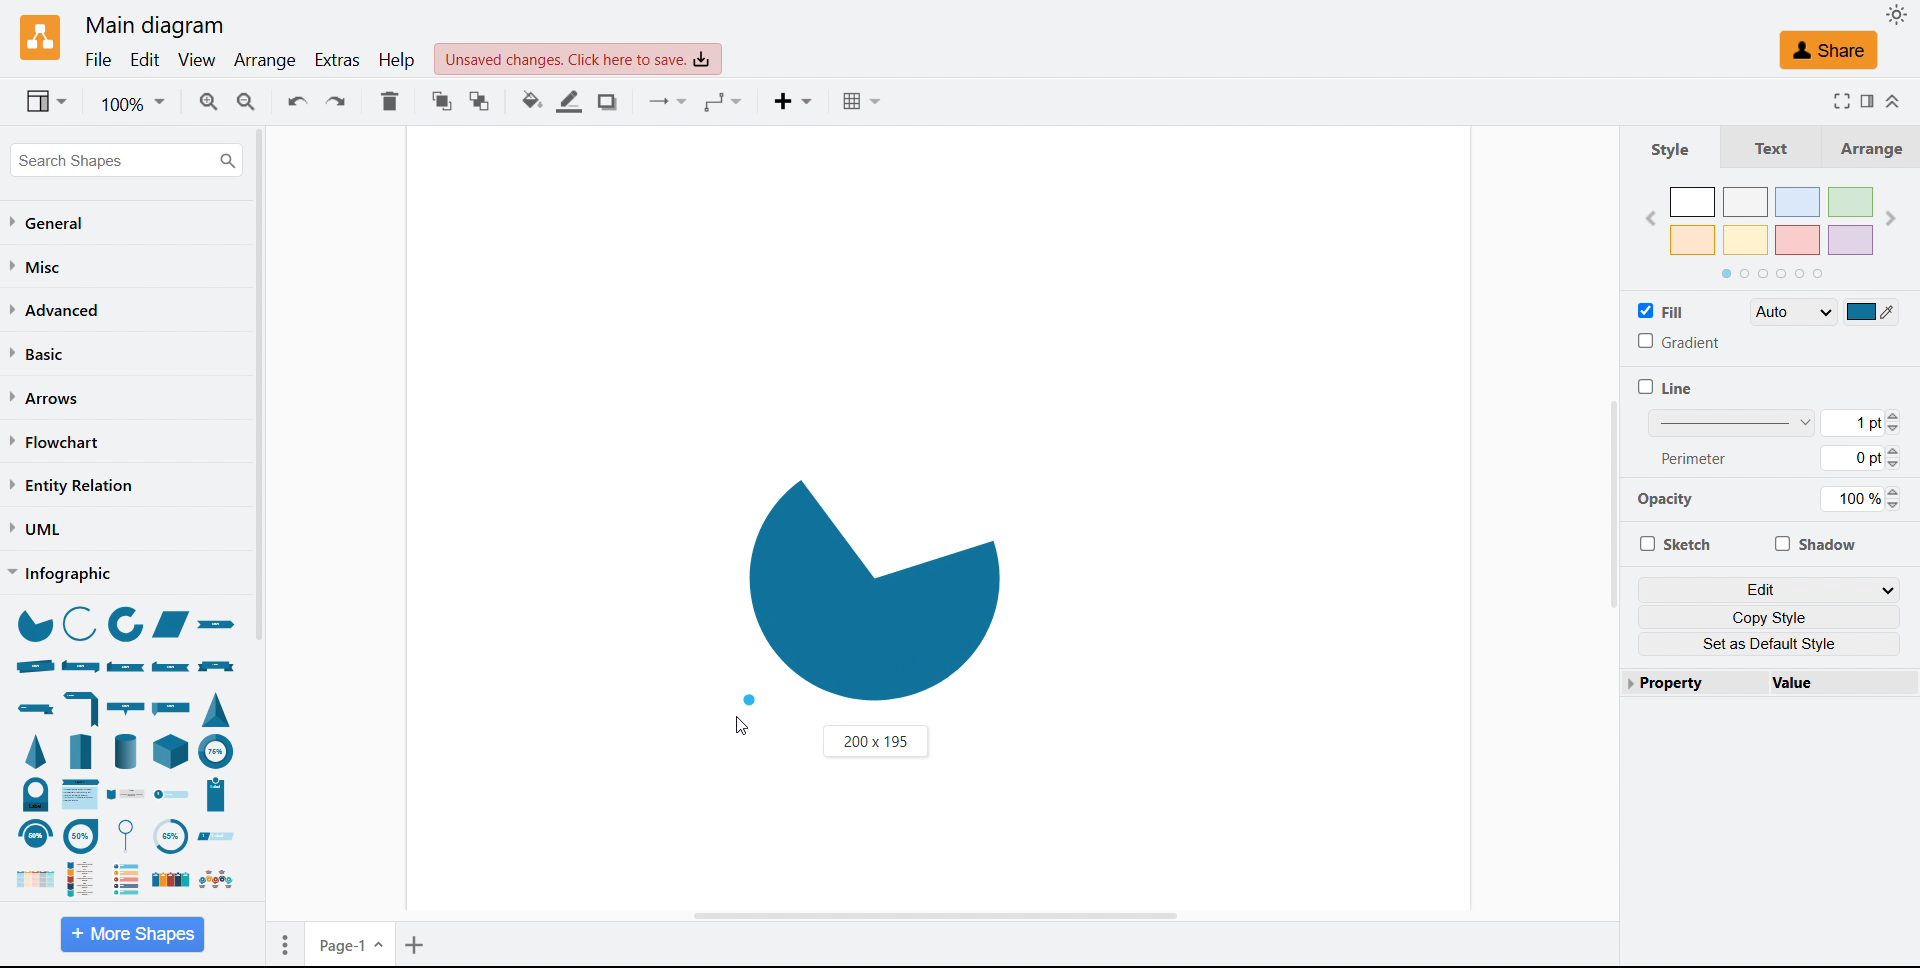 This screenshot has width=1920, height=968. Describe the element at coordinates (298, 100) in the screenshot. I see `Undo ` at that location.